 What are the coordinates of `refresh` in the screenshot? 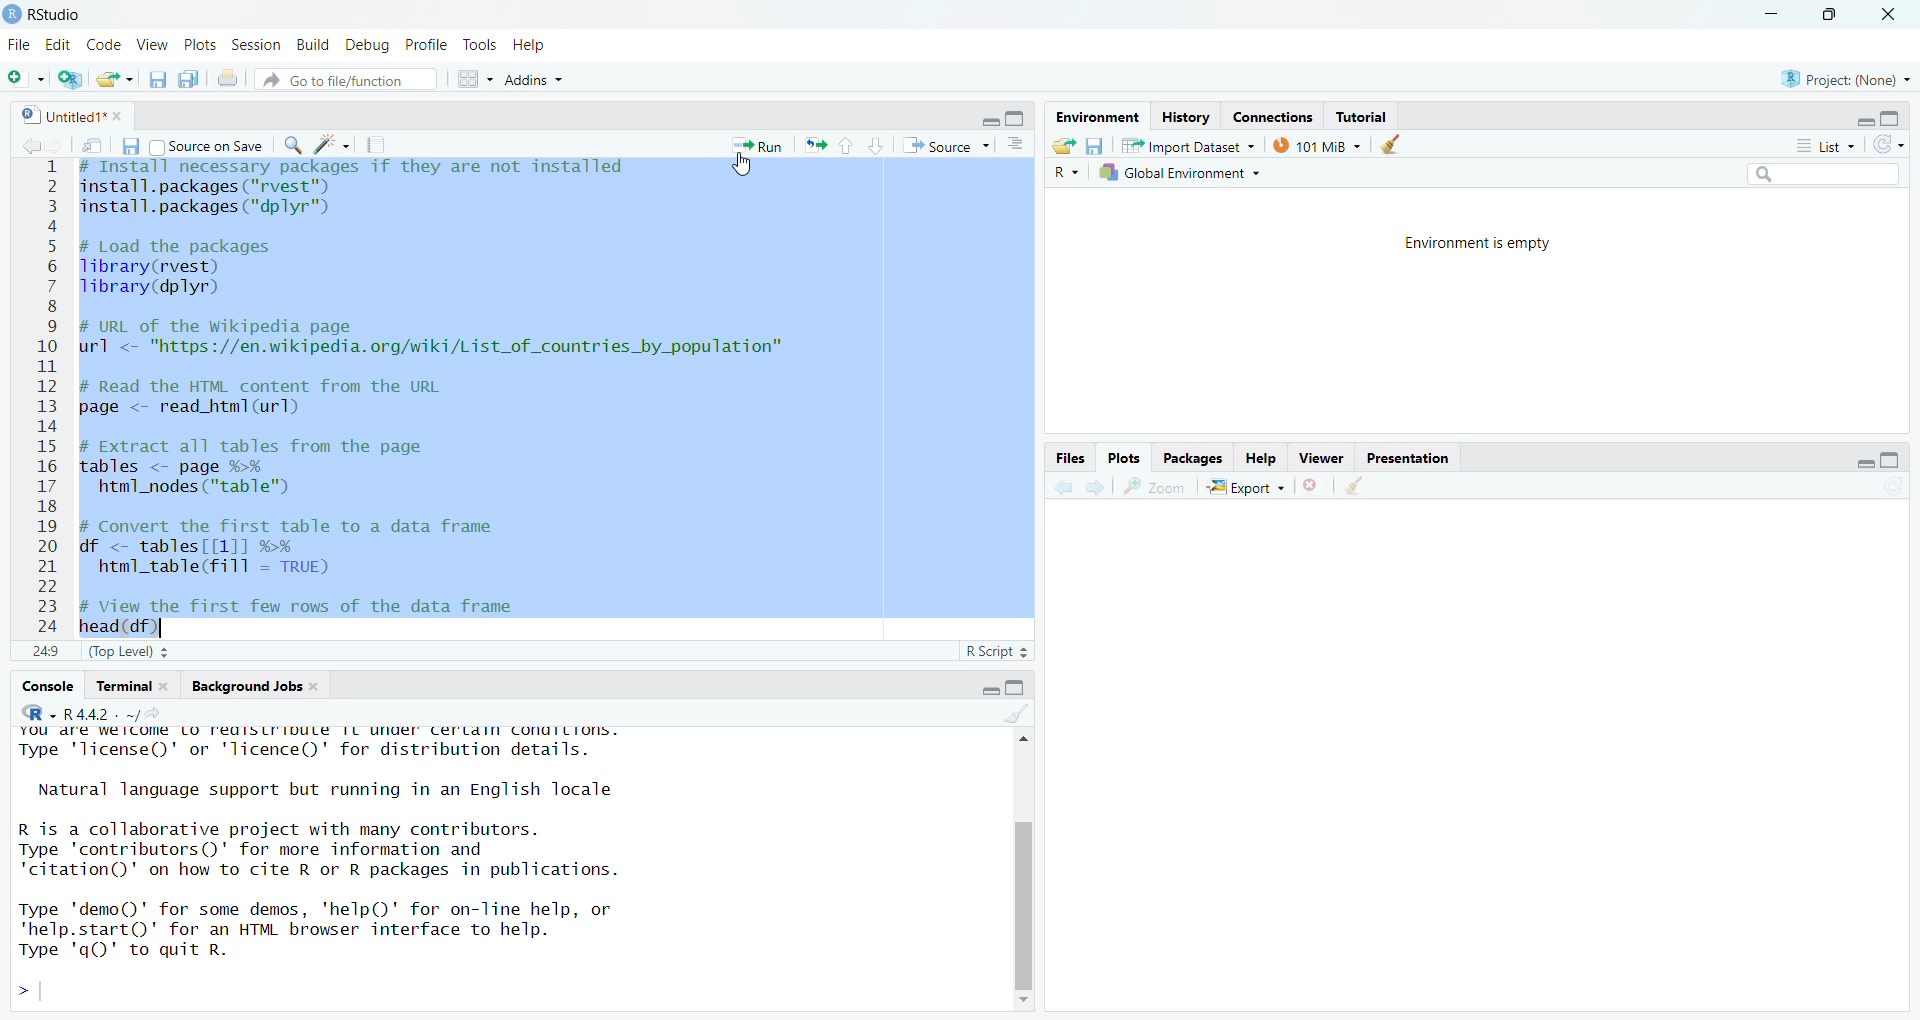 It's located at (1888, 145).